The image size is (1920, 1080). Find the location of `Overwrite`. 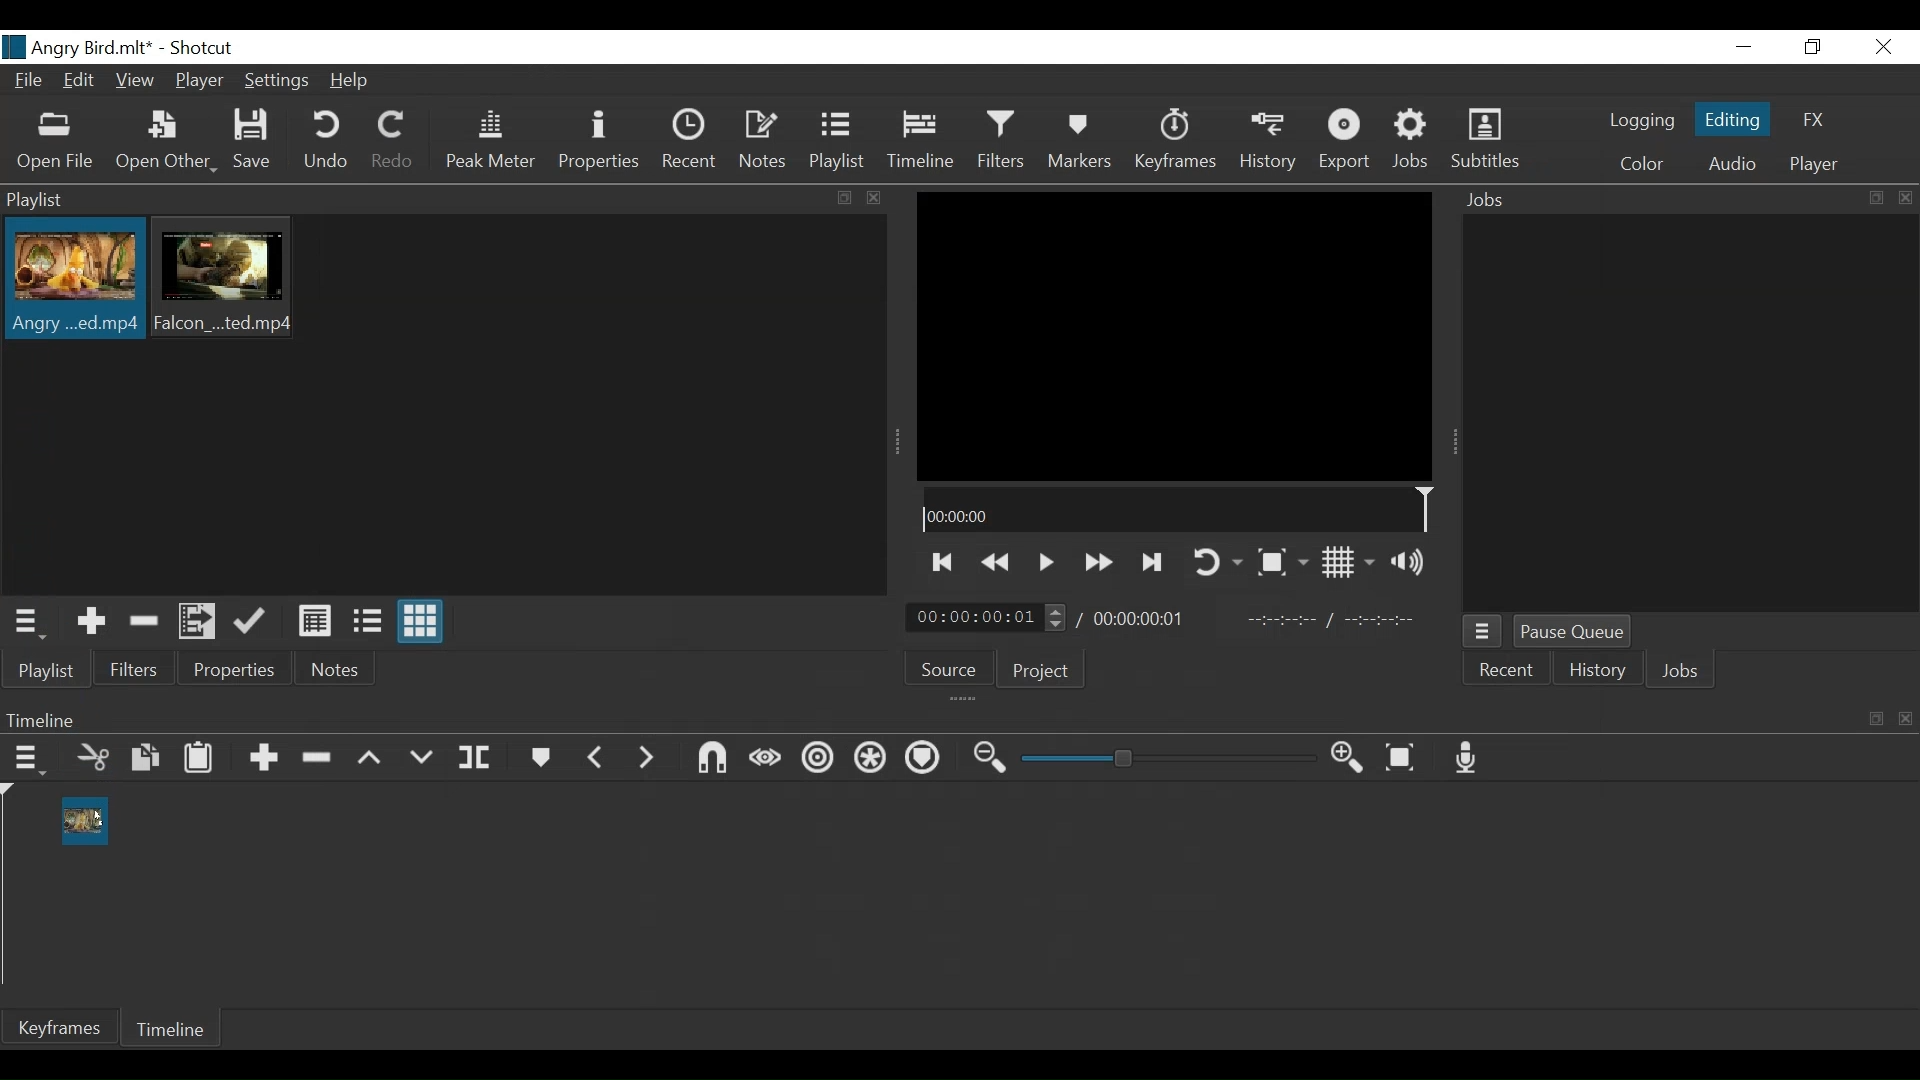

Overwrite is located at coordinates (421, 757).